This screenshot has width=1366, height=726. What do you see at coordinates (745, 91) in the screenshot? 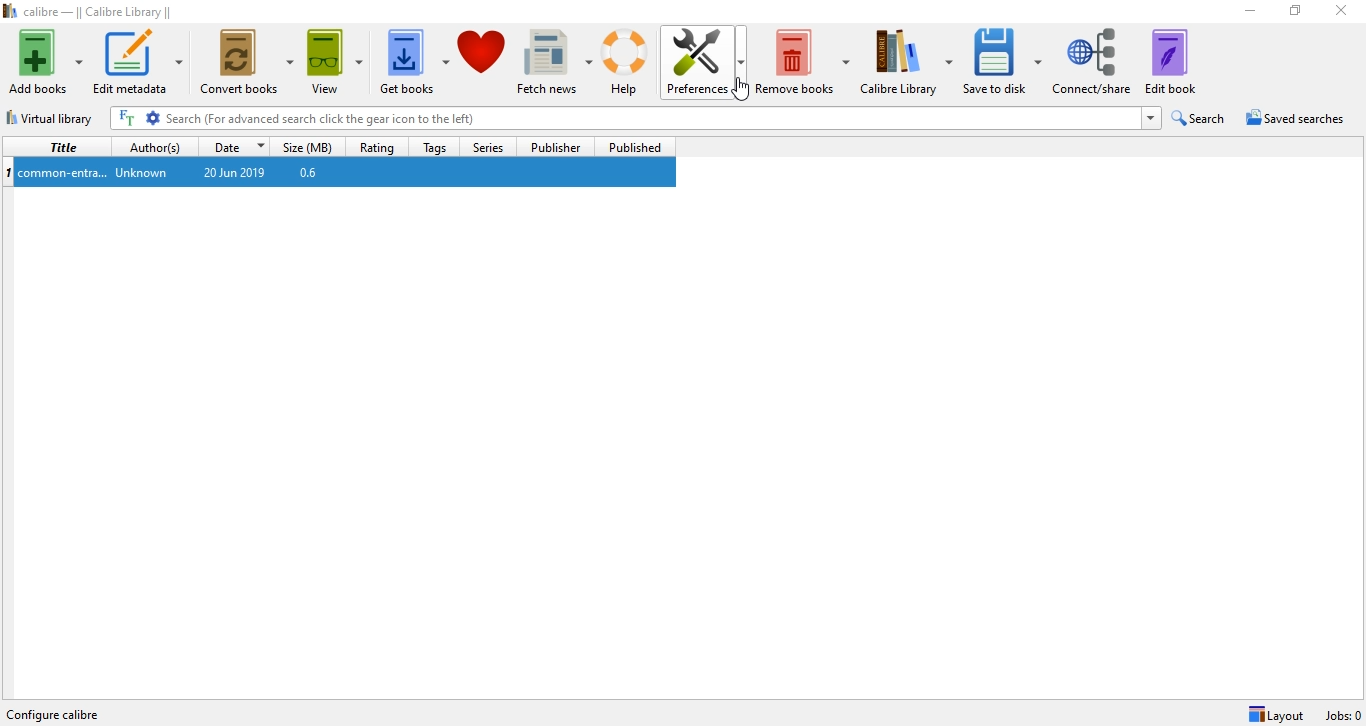
I see `Cursor` at bounding box center [745, 91].